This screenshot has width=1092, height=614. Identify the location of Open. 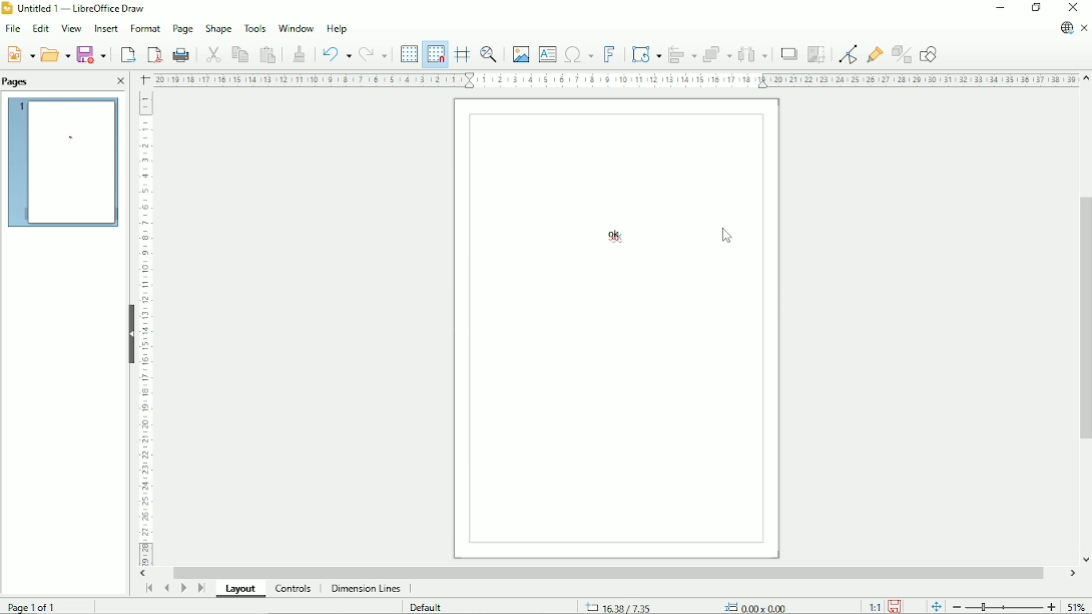
(56, 54).